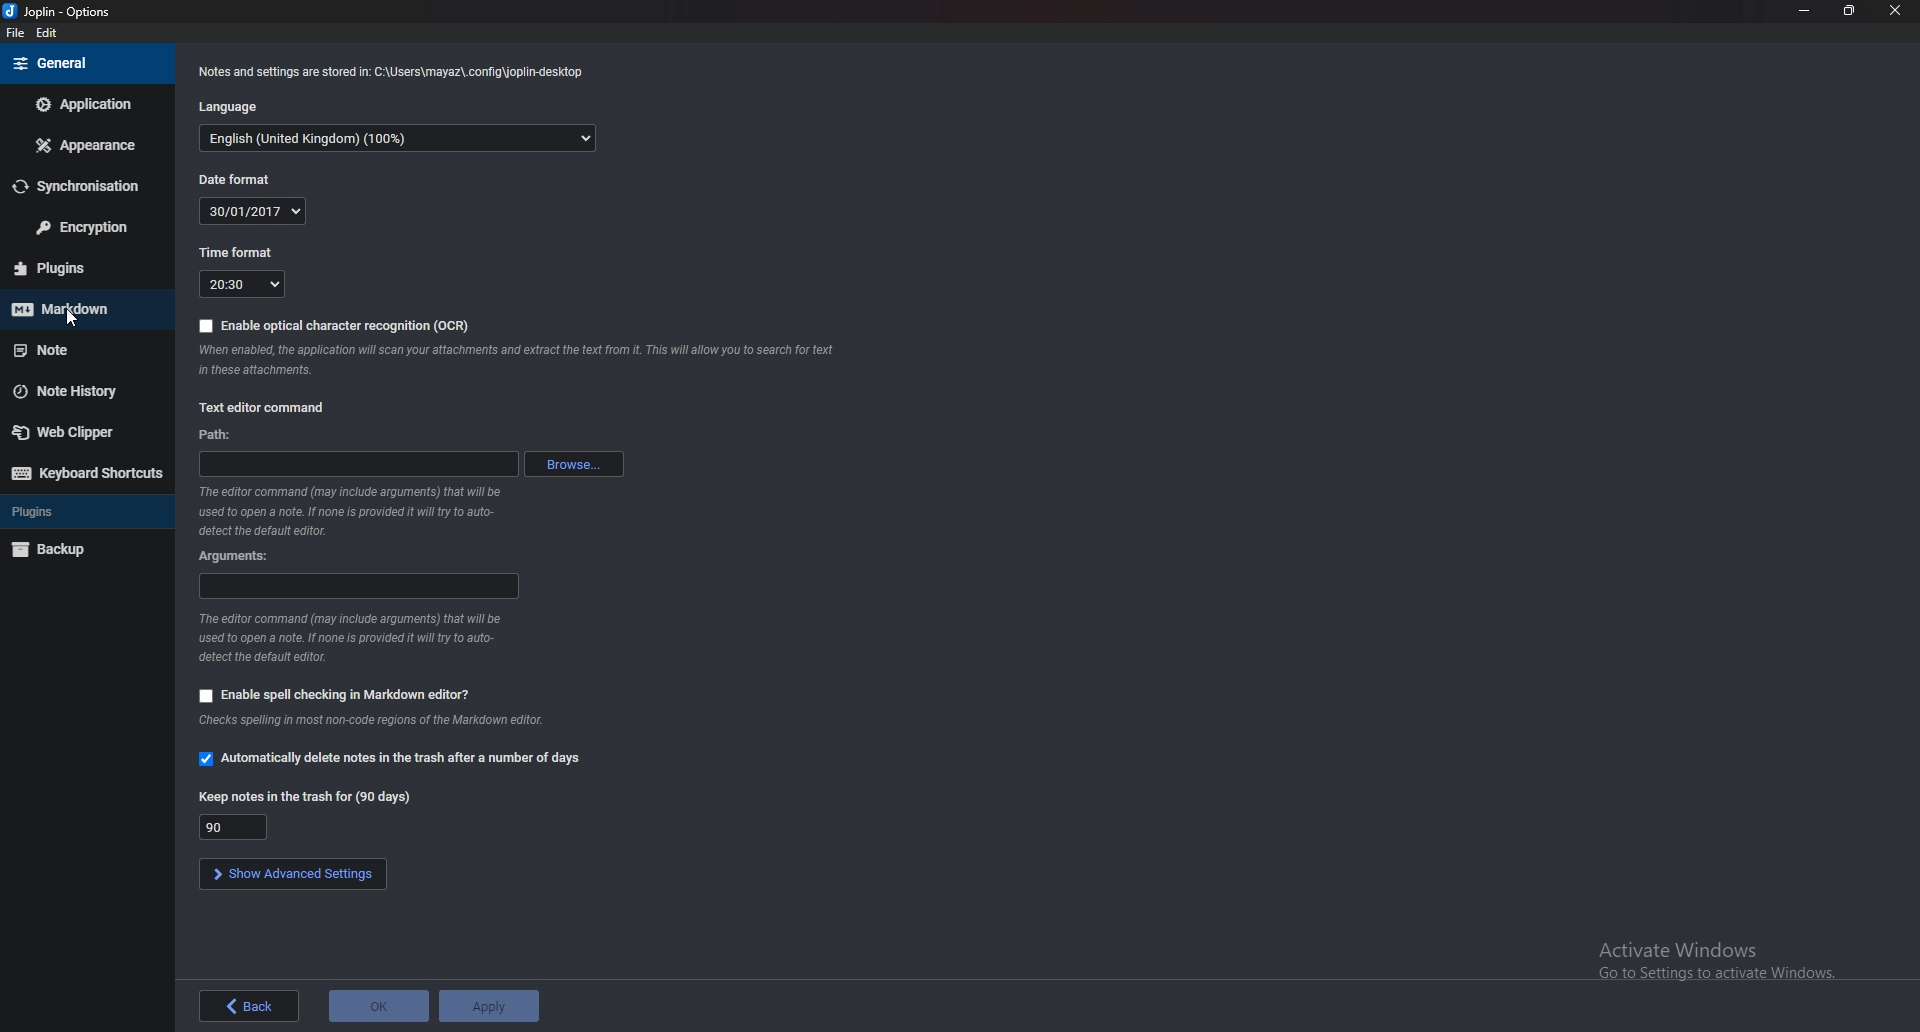 The height and width of the screenshot is (1032, 1920). Describe the element at coordinates (380, 722) in the screenshot. I see `Checks spelling in most non-code regions of the Markdown editor.` at that location.